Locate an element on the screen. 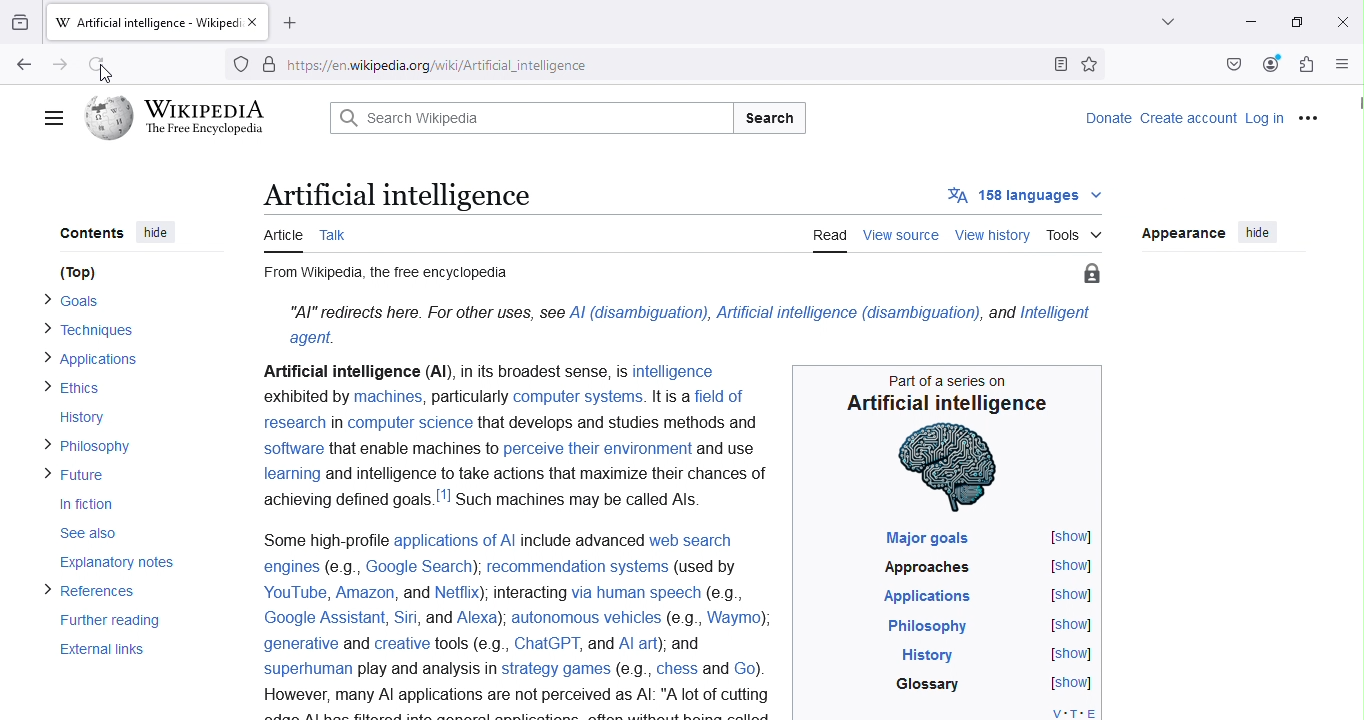 The image size is (1364, 720). Main menu is located at coordinates (55, 119).